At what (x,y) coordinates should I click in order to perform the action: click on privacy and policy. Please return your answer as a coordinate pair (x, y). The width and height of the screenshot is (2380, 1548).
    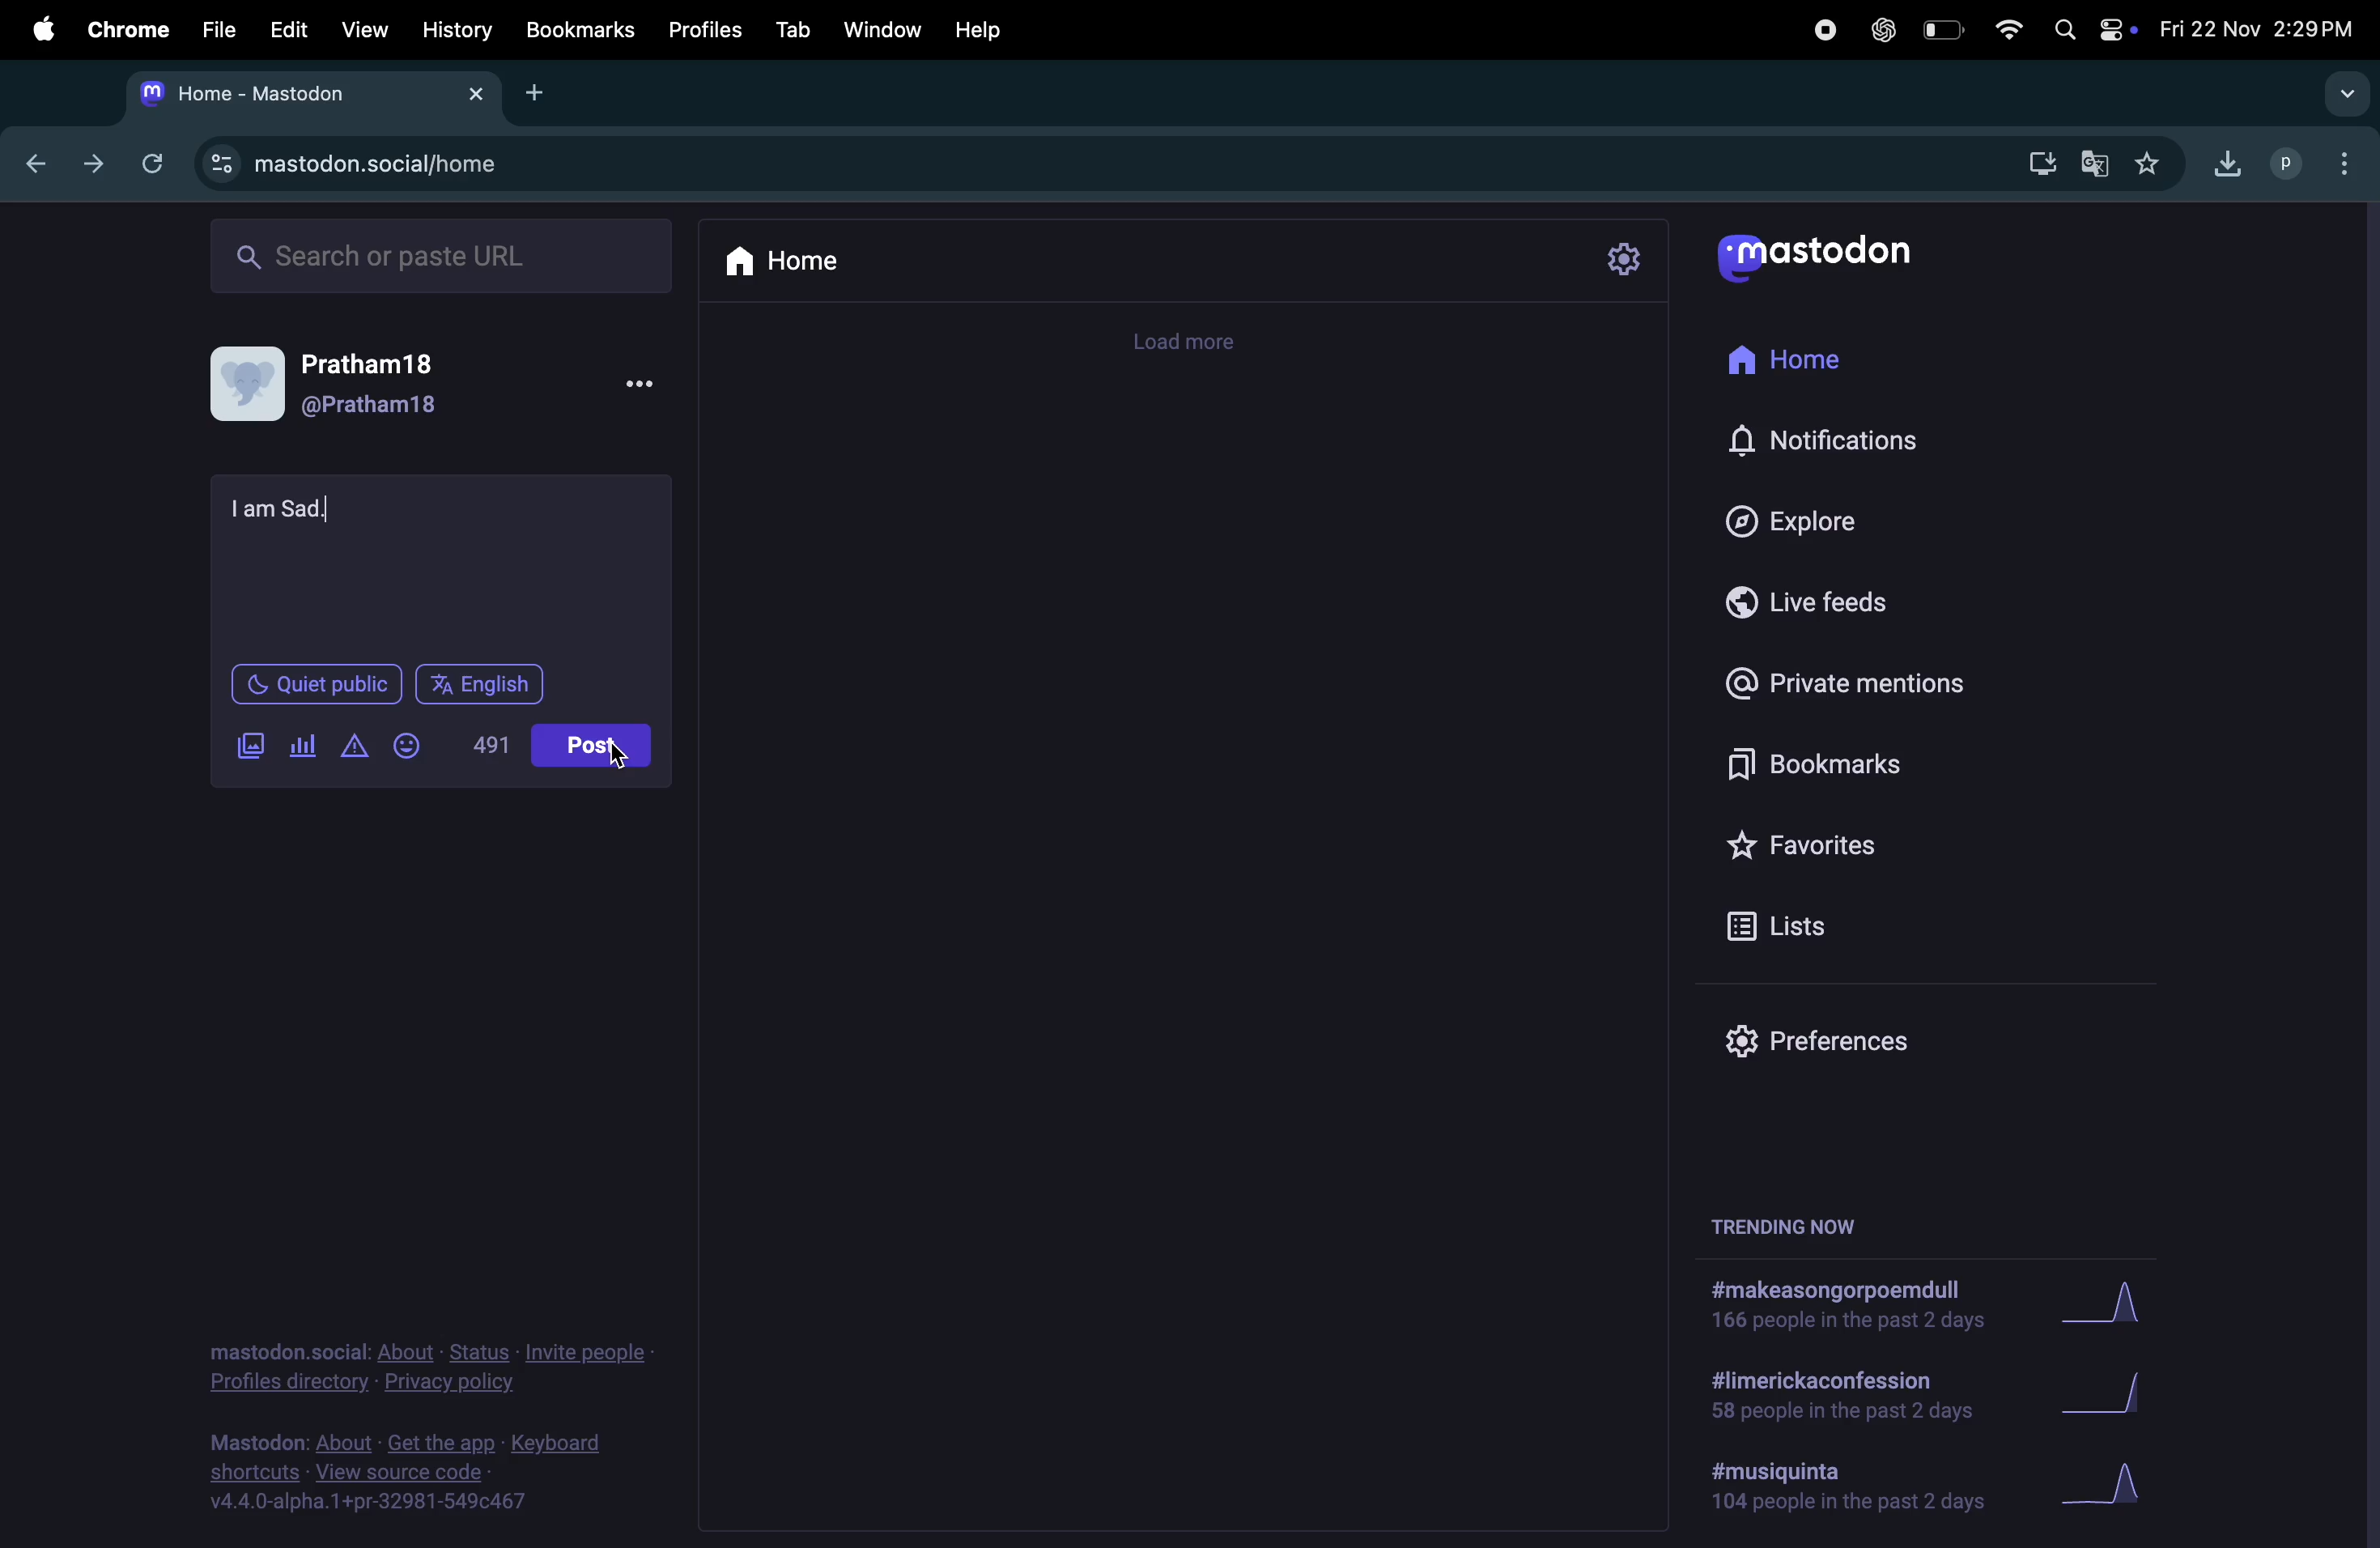
    Looking at the image, I should click on (432, 1364).